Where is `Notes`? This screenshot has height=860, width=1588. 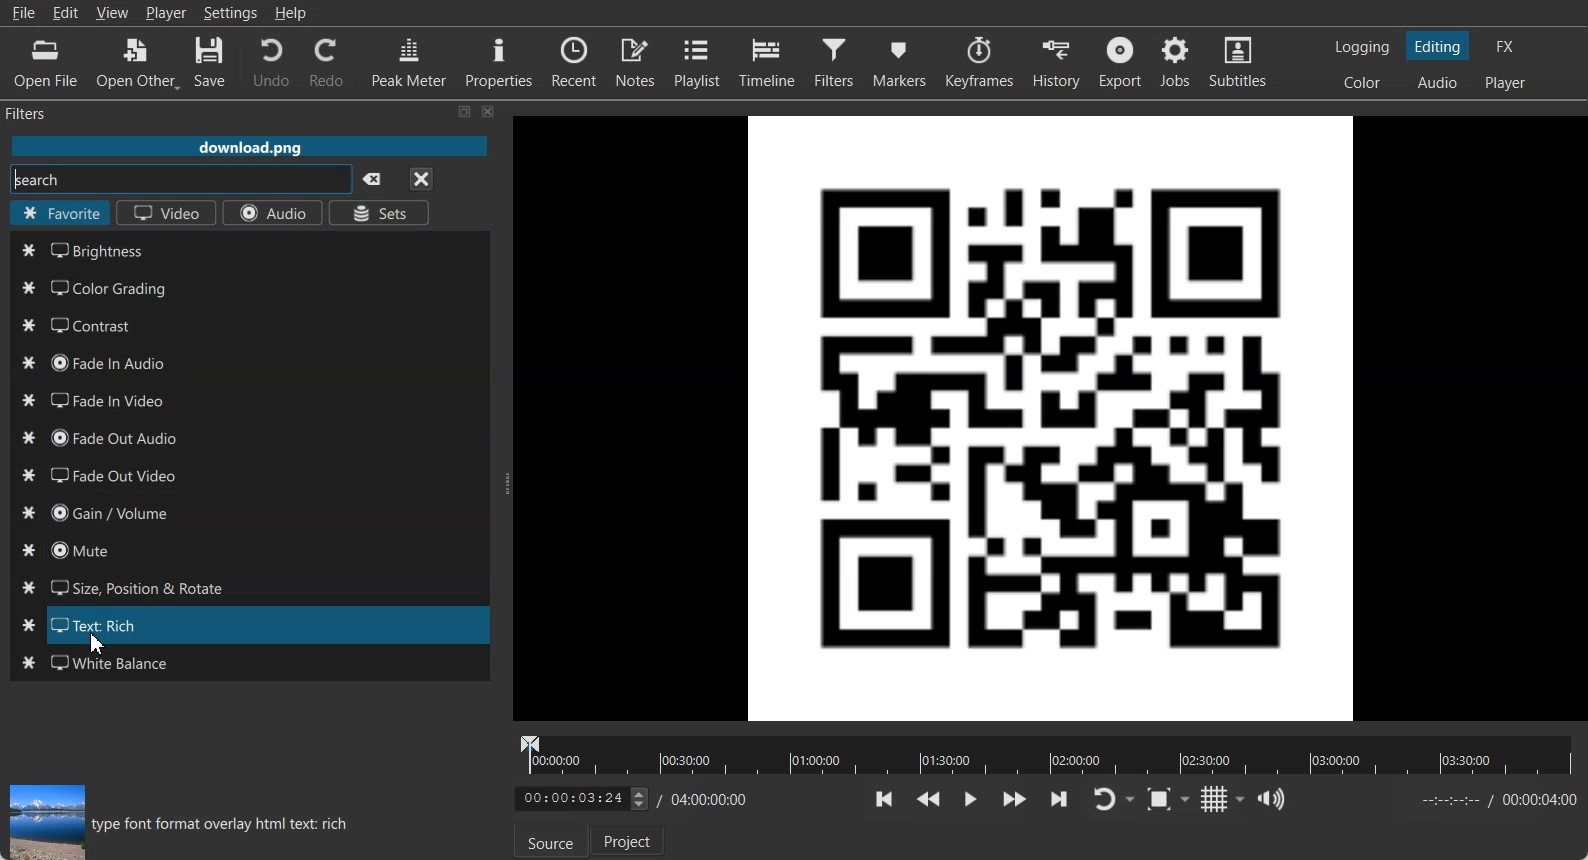 Notes is located at coordinates (637, 61).